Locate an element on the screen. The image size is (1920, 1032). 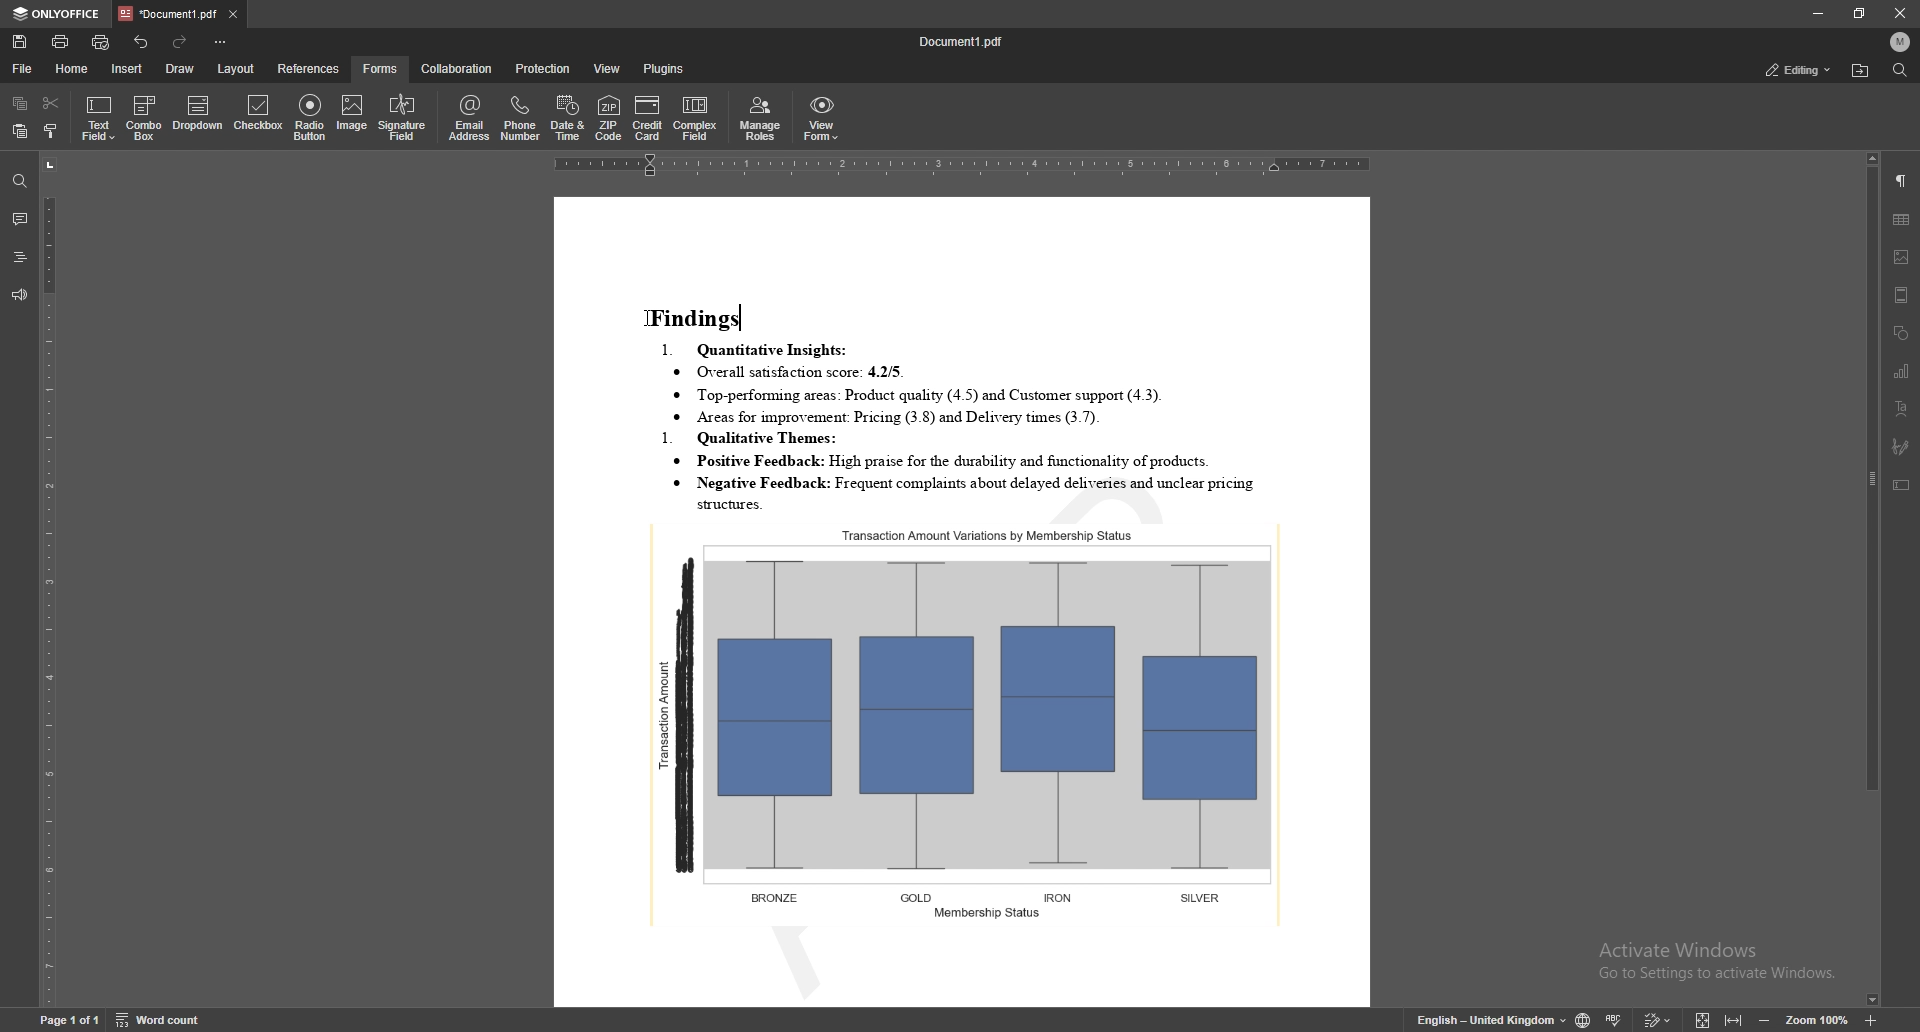
change text language is located at coordinates (1490, 1021).